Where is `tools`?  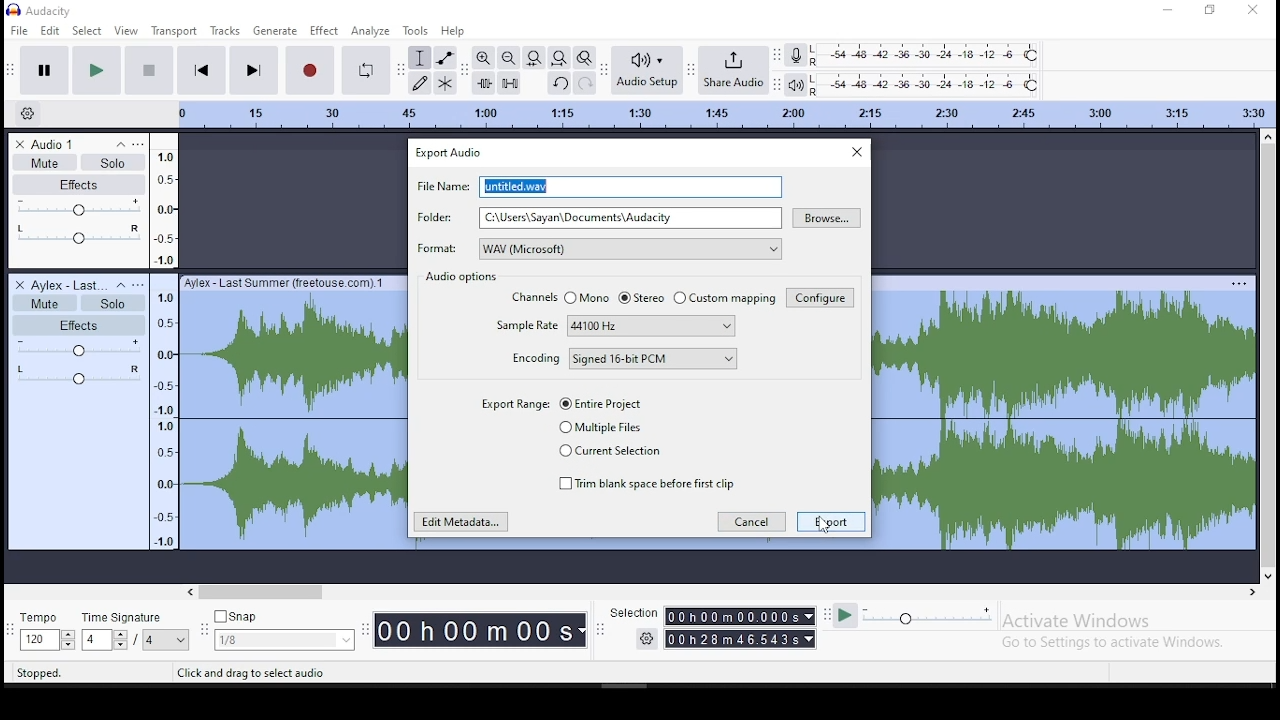
tools is located at coordinates (418, 30).